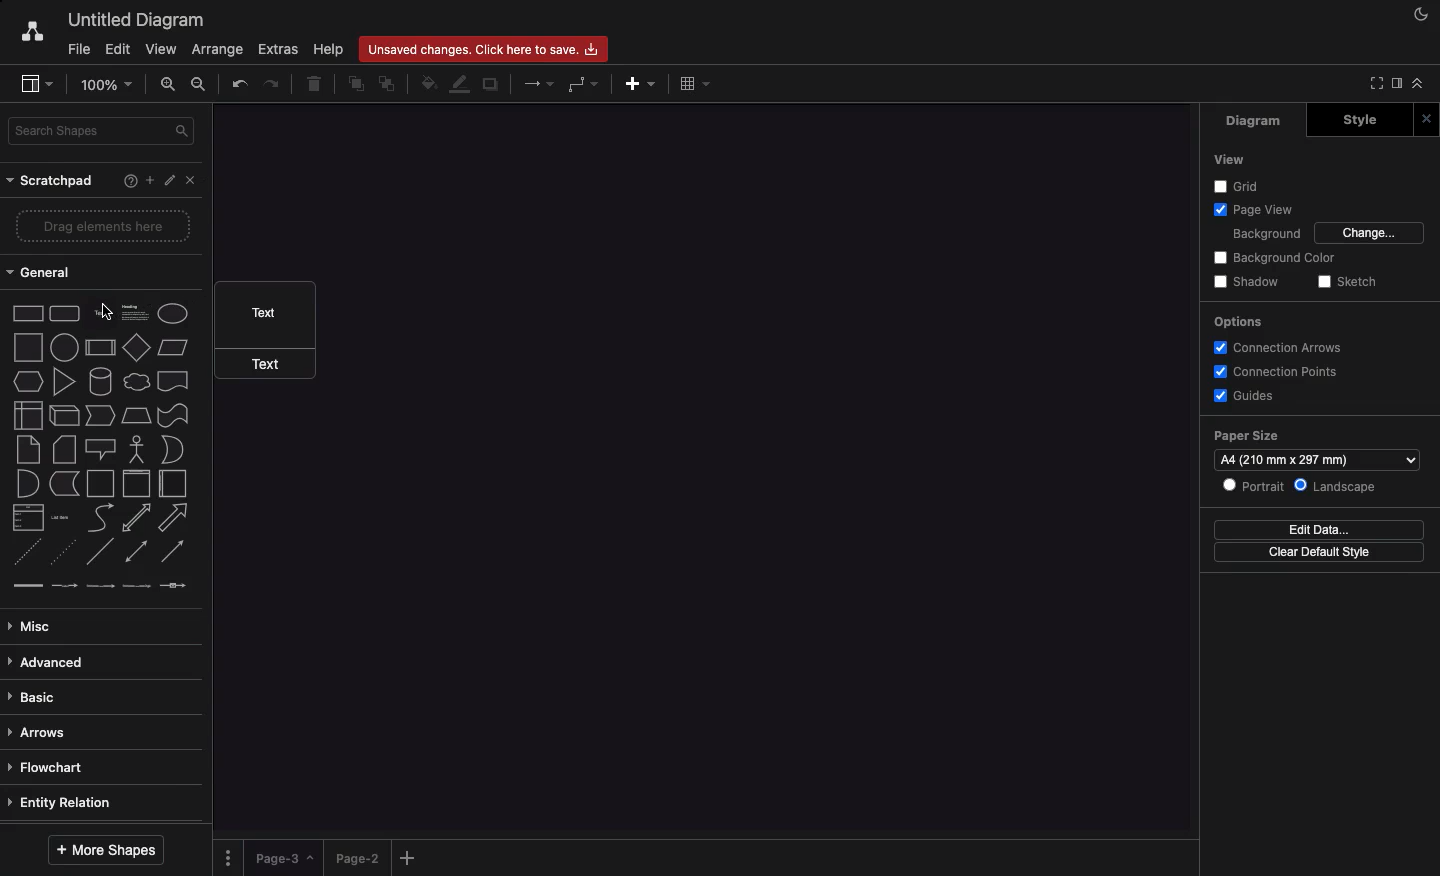 Image resolution: width=1440 pixels, height=876 pixels. Describe the element at coordinates (100, 348) in the screenshot. I see `process` at that location.